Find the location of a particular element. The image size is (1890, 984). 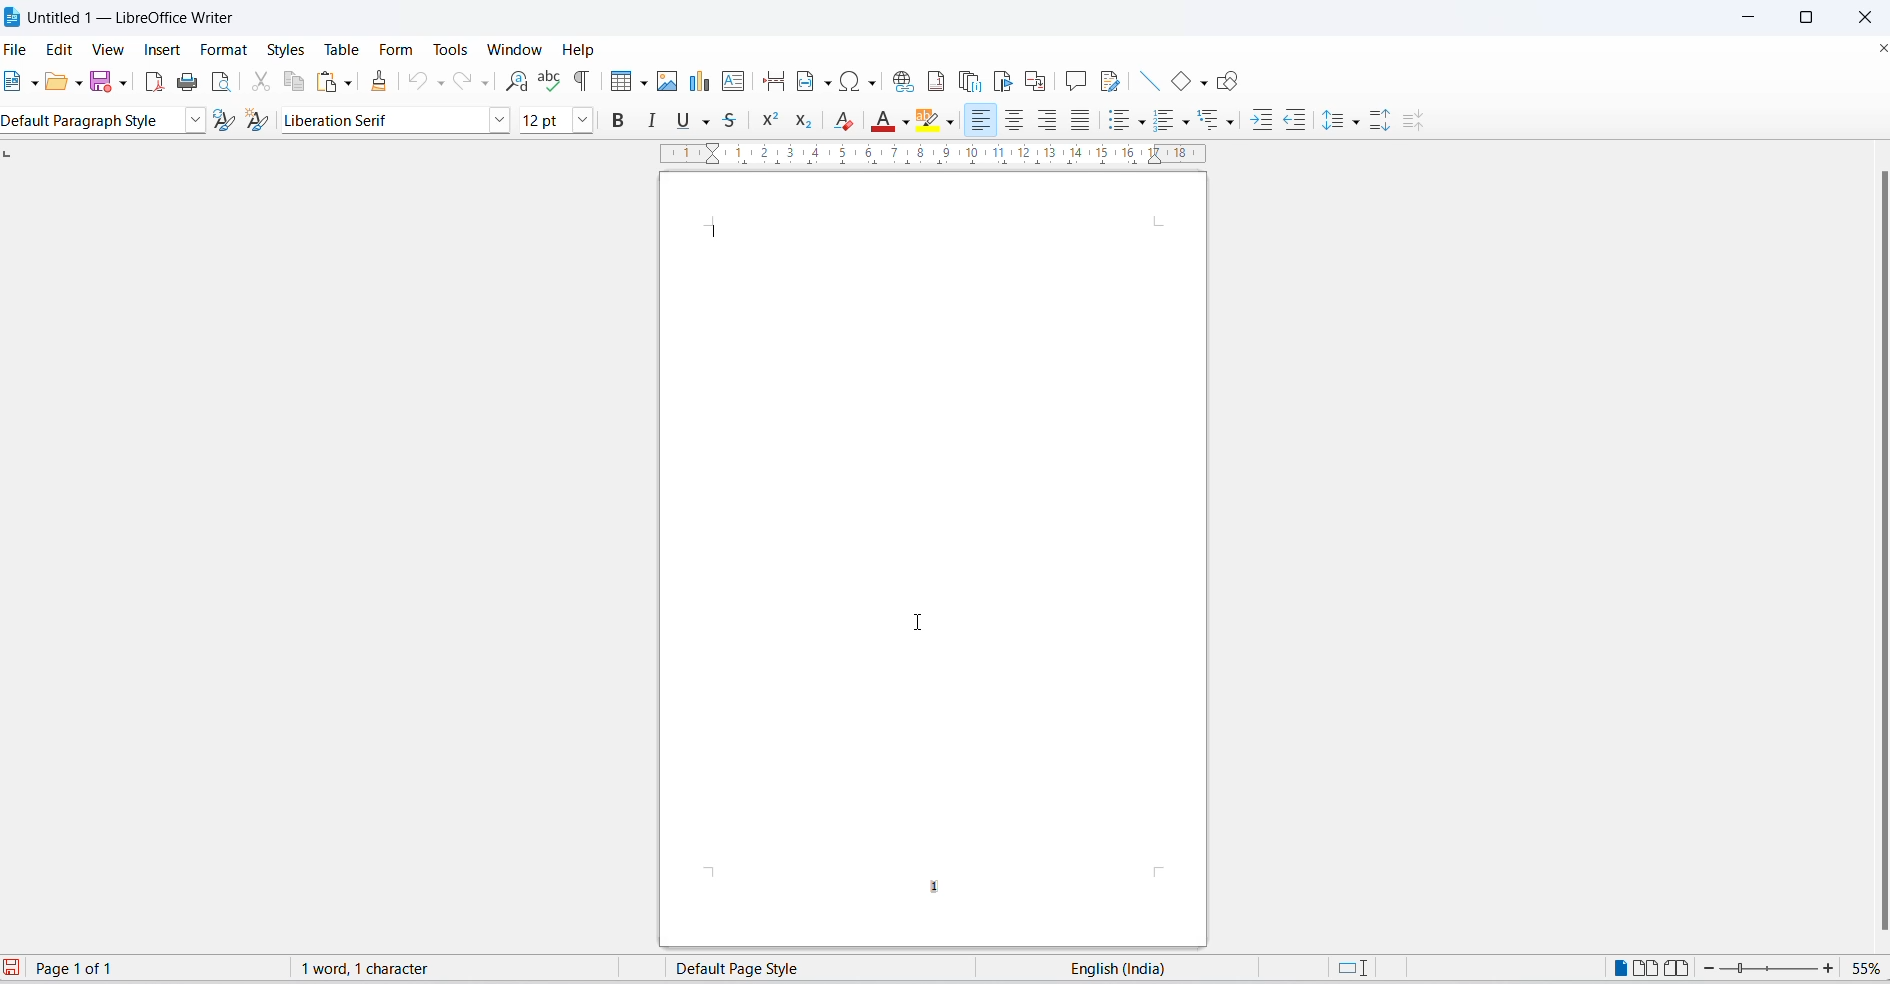

page break is located at coordinates (773, 82).